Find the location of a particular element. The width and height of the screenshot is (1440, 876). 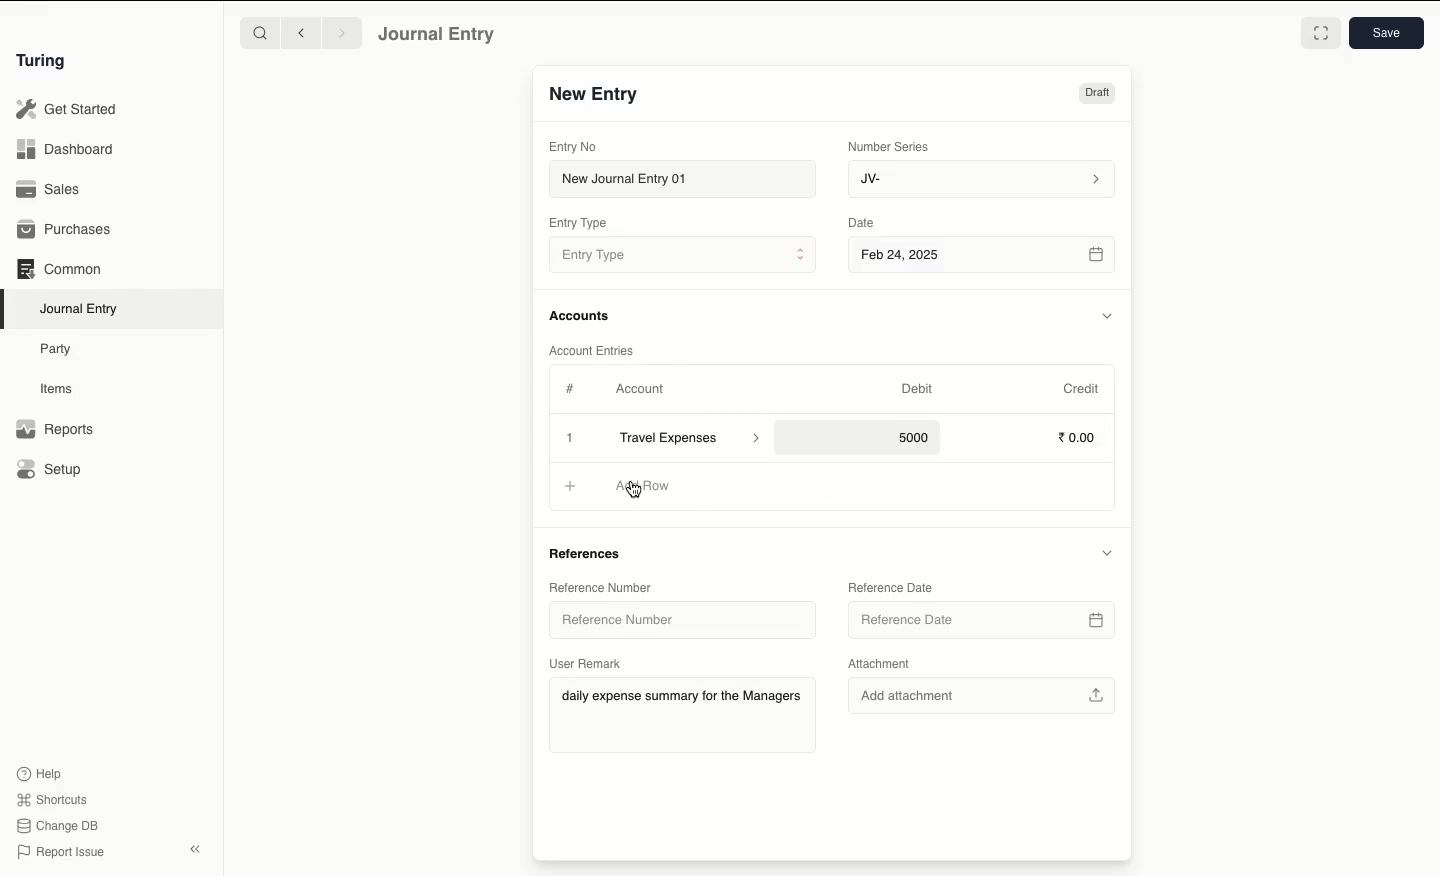

Number Series is located at coordinates (892, 147).